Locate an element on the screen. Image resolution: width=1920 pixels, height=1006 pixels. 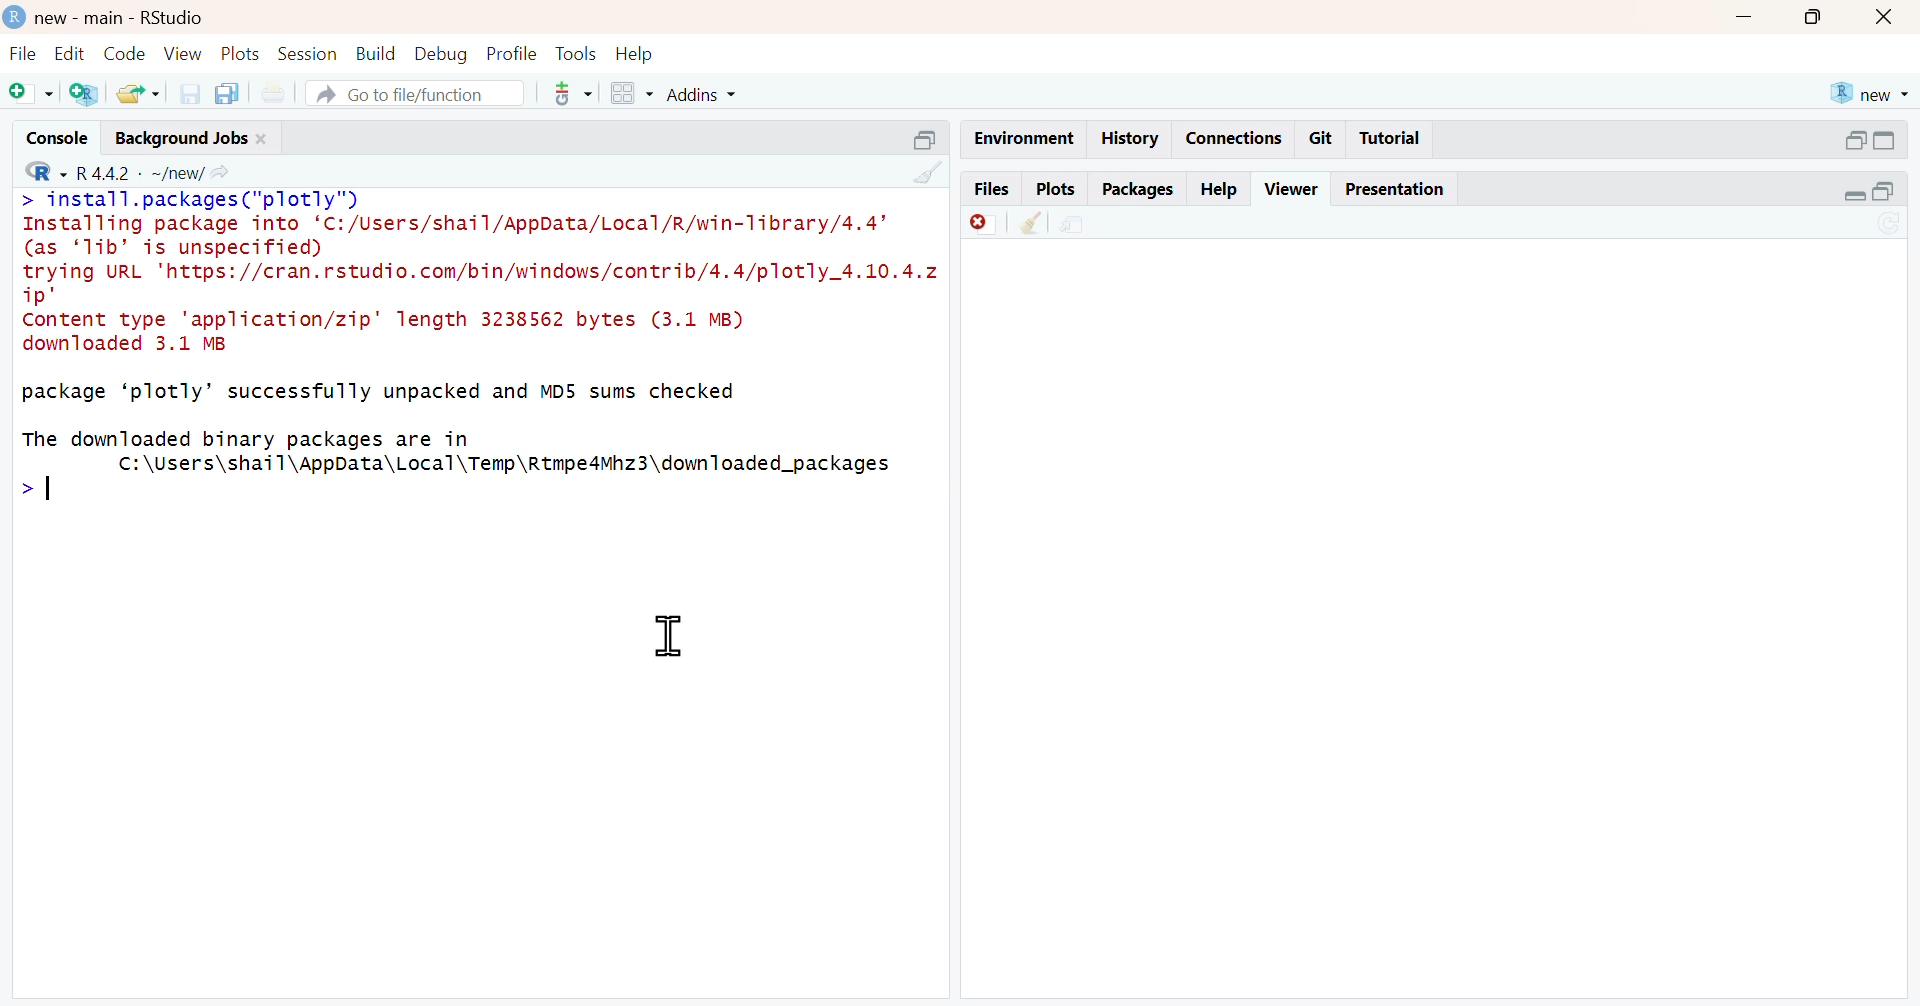
Content type "application/zip length 3238562 bytes (3.1 MB)
downloaded 3.1 MB is located at coordinates (394, 335).